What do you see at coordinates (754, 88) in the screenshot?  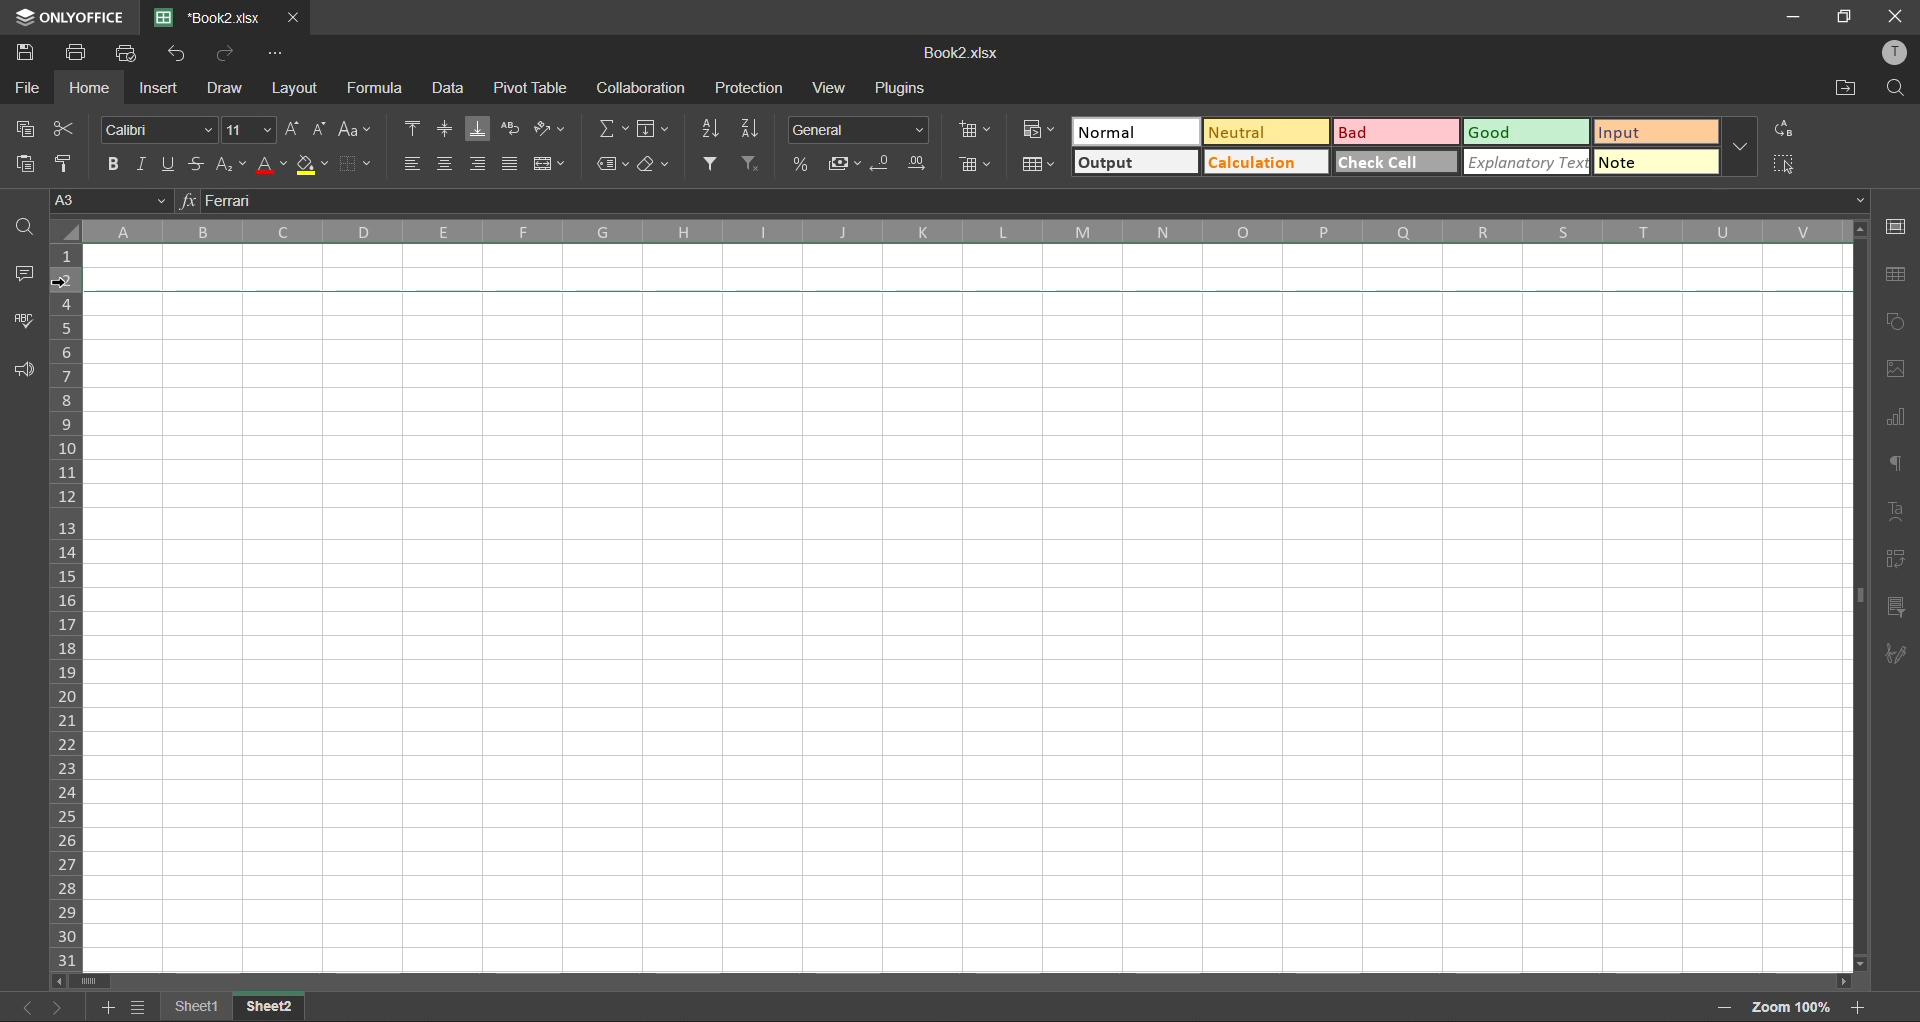 I see `protection` at bounding box center [754, 88].